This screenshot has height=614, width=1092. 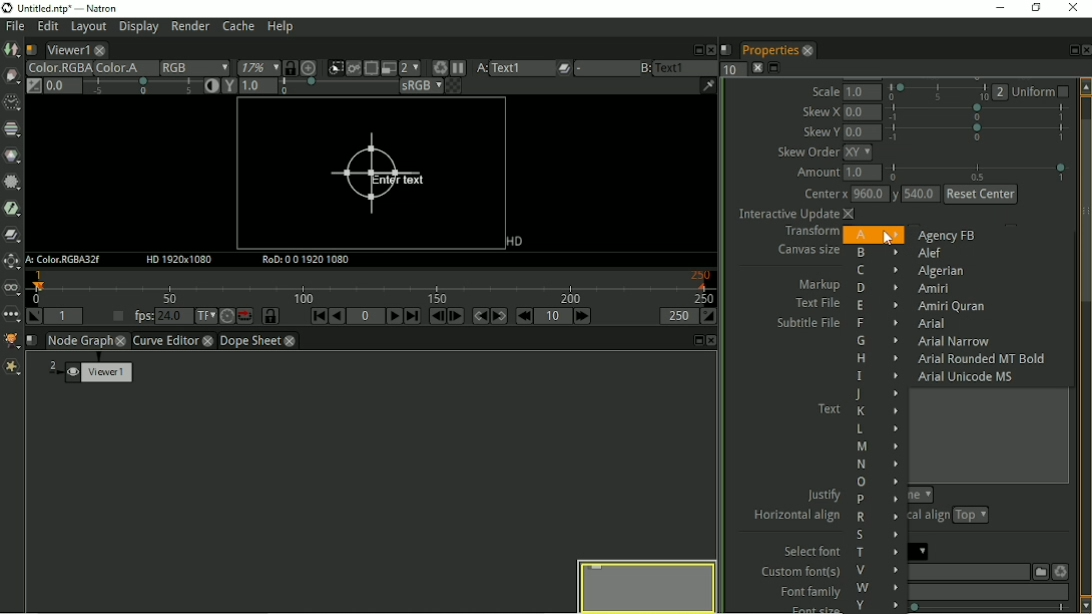 I want to click on Uniform, so click(x=1043, y=91).